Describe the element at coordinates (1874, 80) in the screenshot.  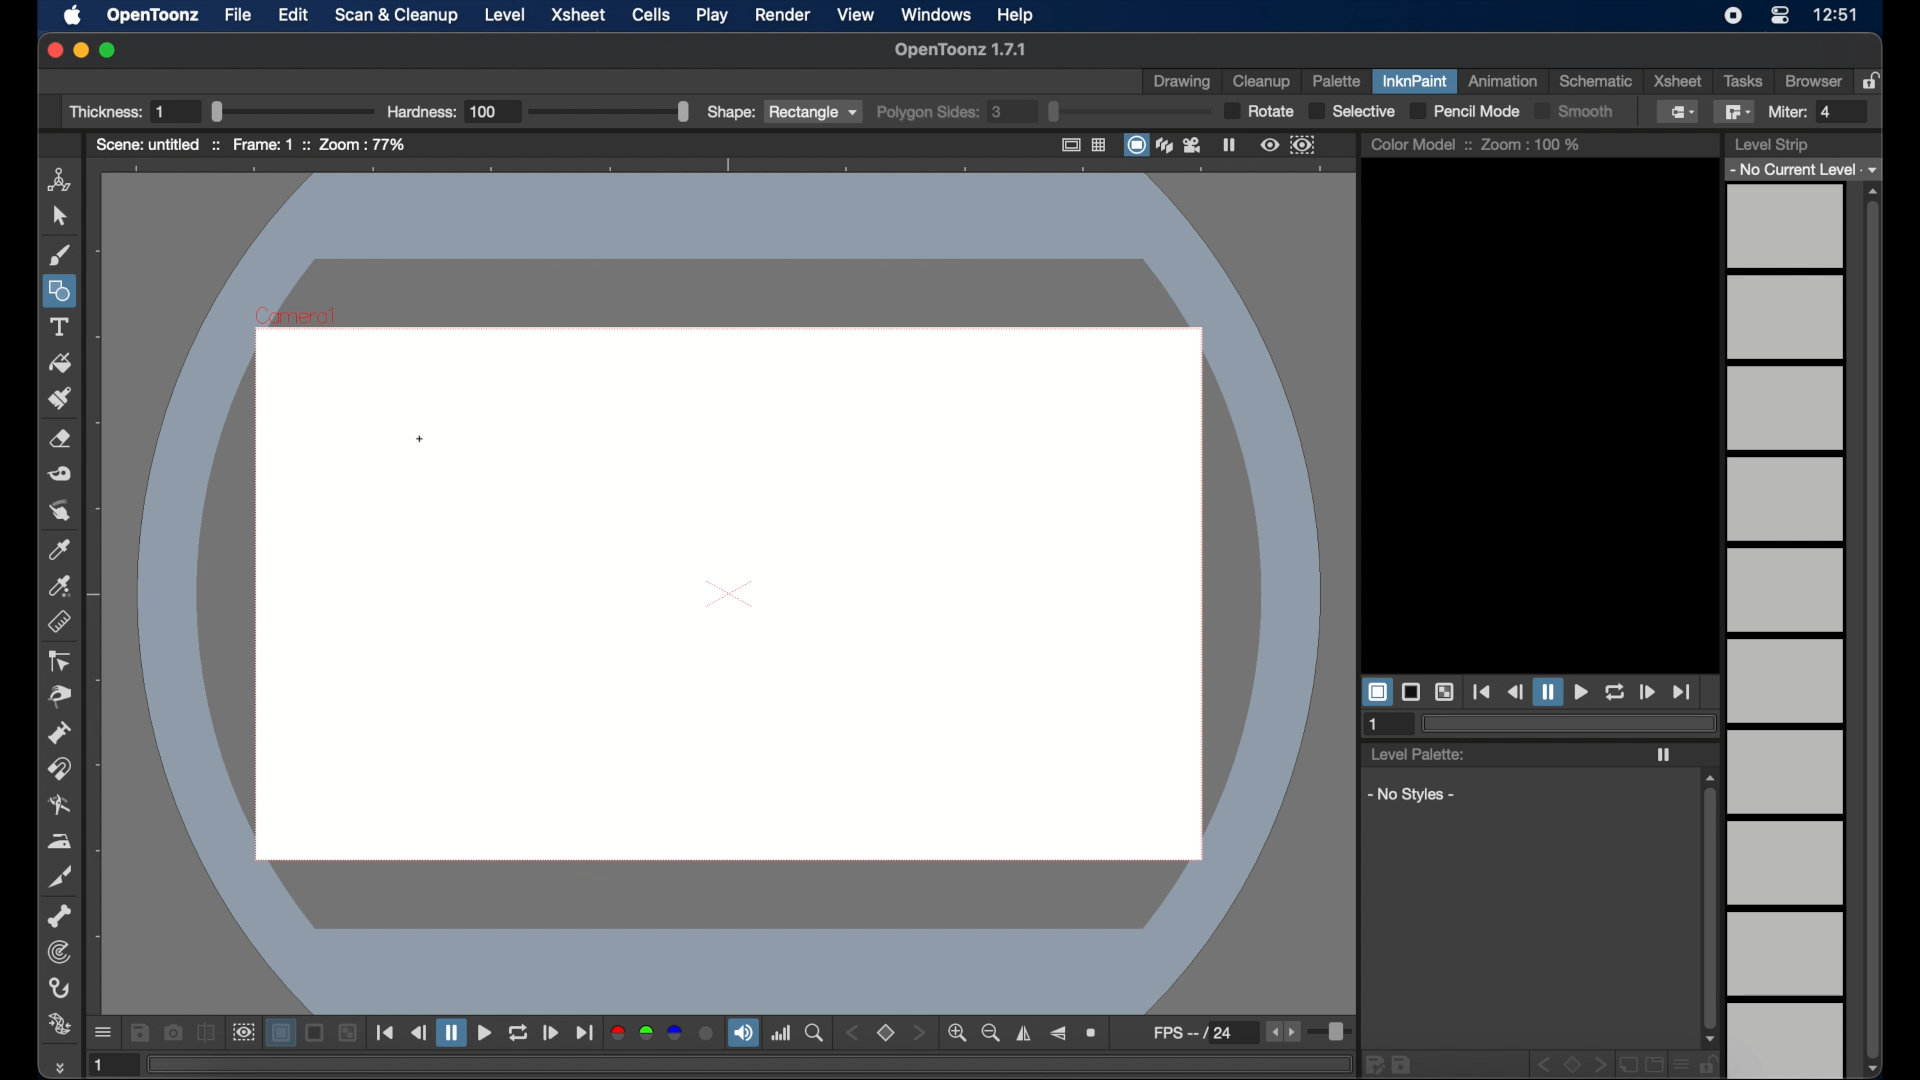
I see `lock rooms table` at that location.